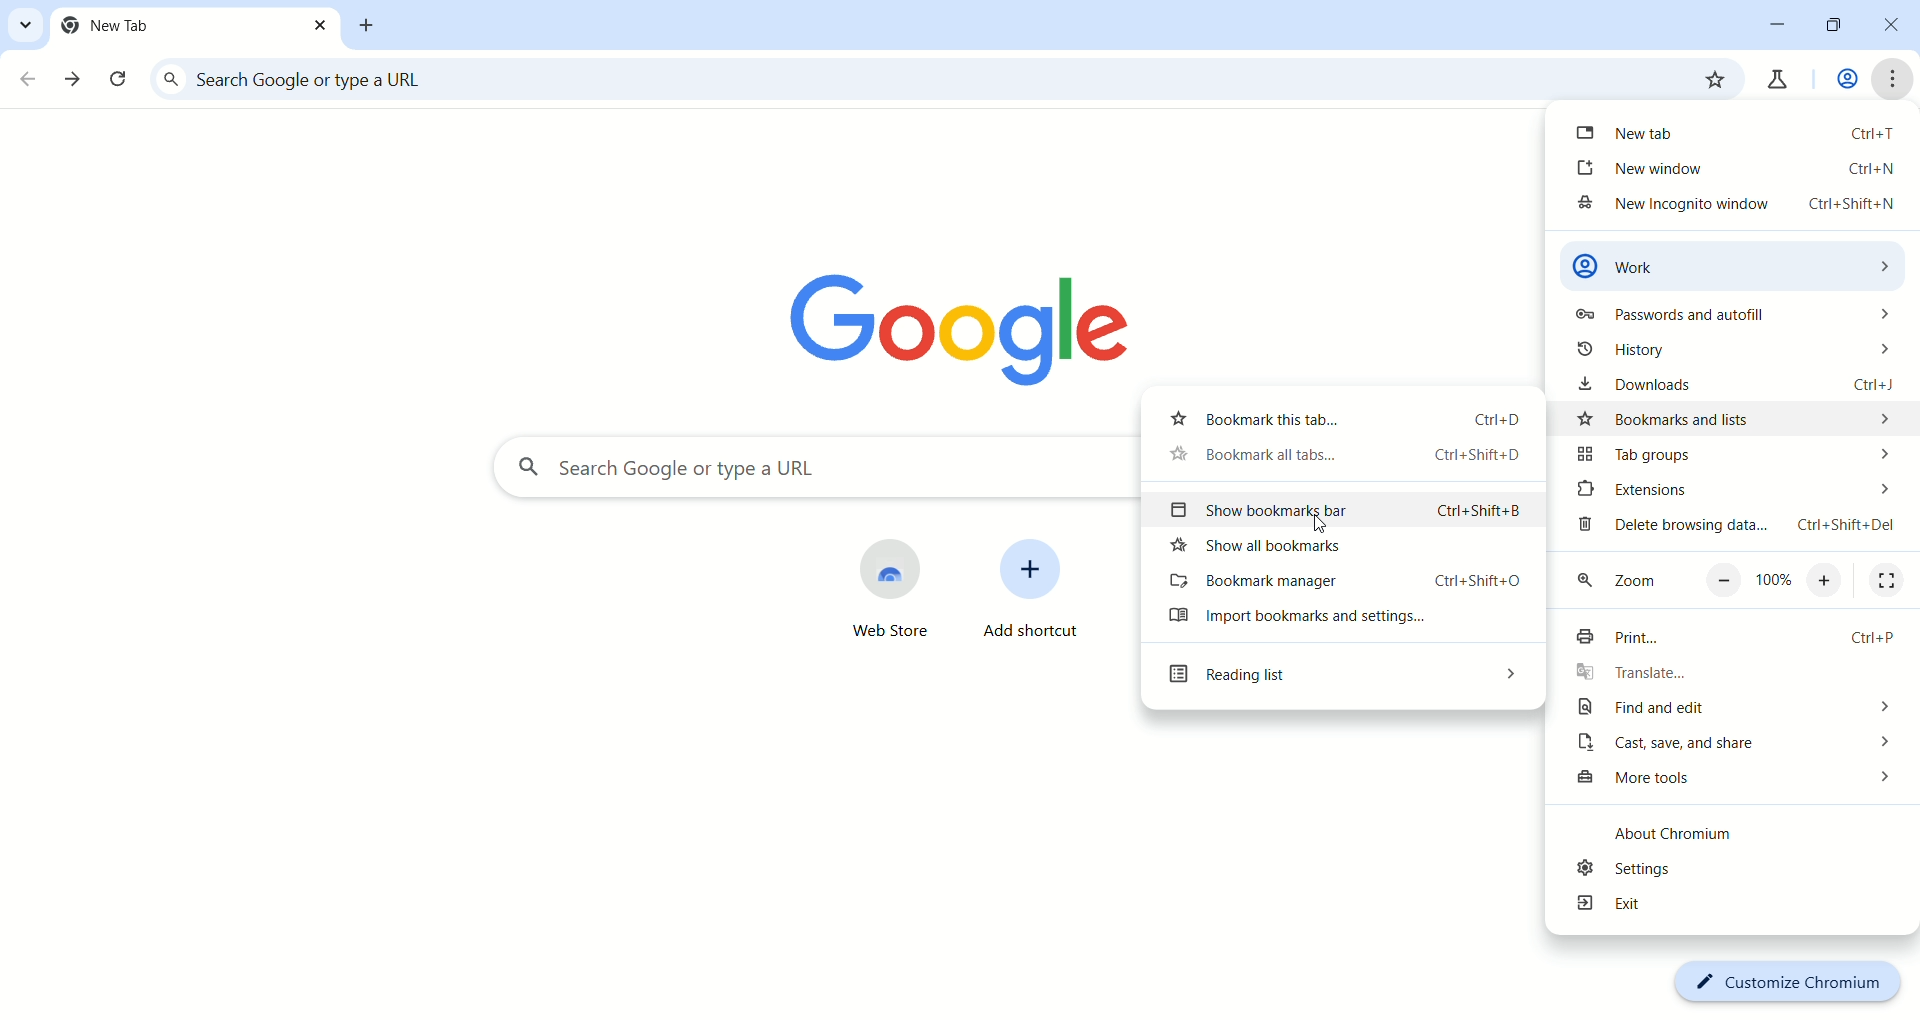 The image size is (1920, 1020). Describe the element at coordinates (1897, 29) in the screenshot. I see `close` at that location.